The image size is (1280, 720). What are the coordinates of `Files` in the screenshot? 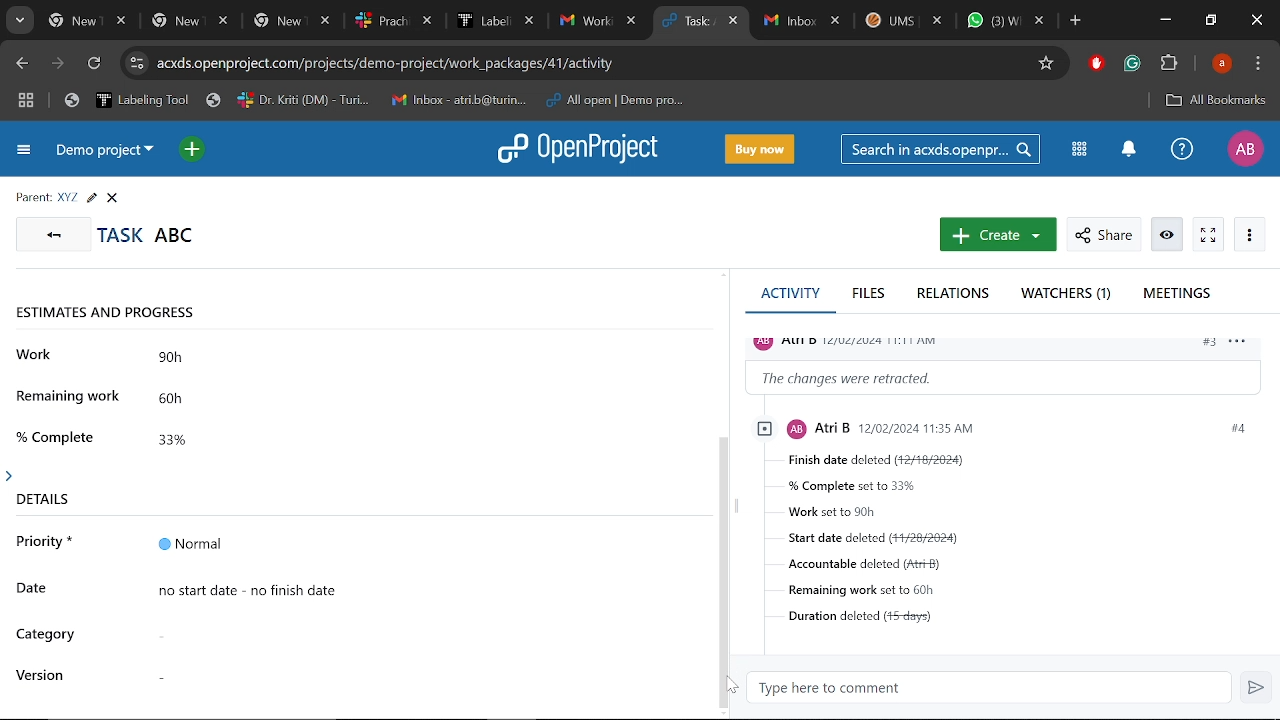 It's located at (870, 294).